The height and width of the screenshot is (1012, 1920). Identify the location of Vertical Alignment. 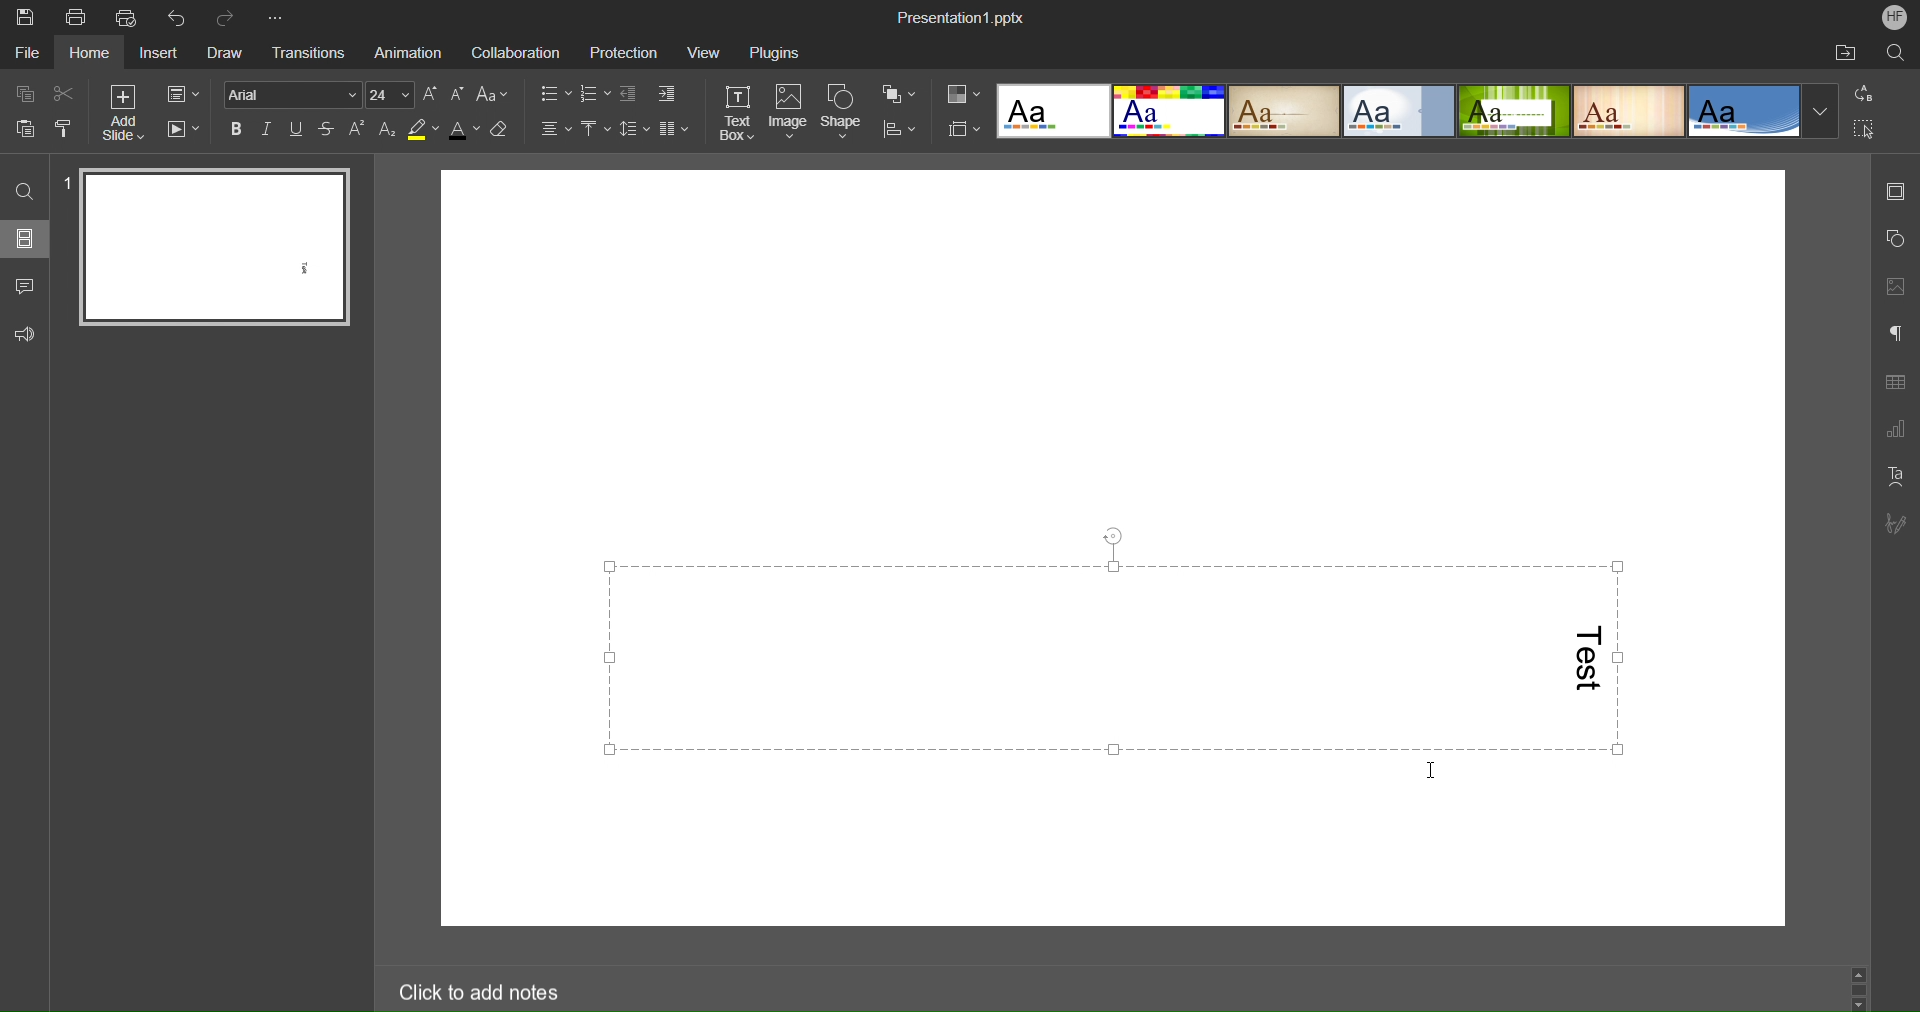
(595, 131).